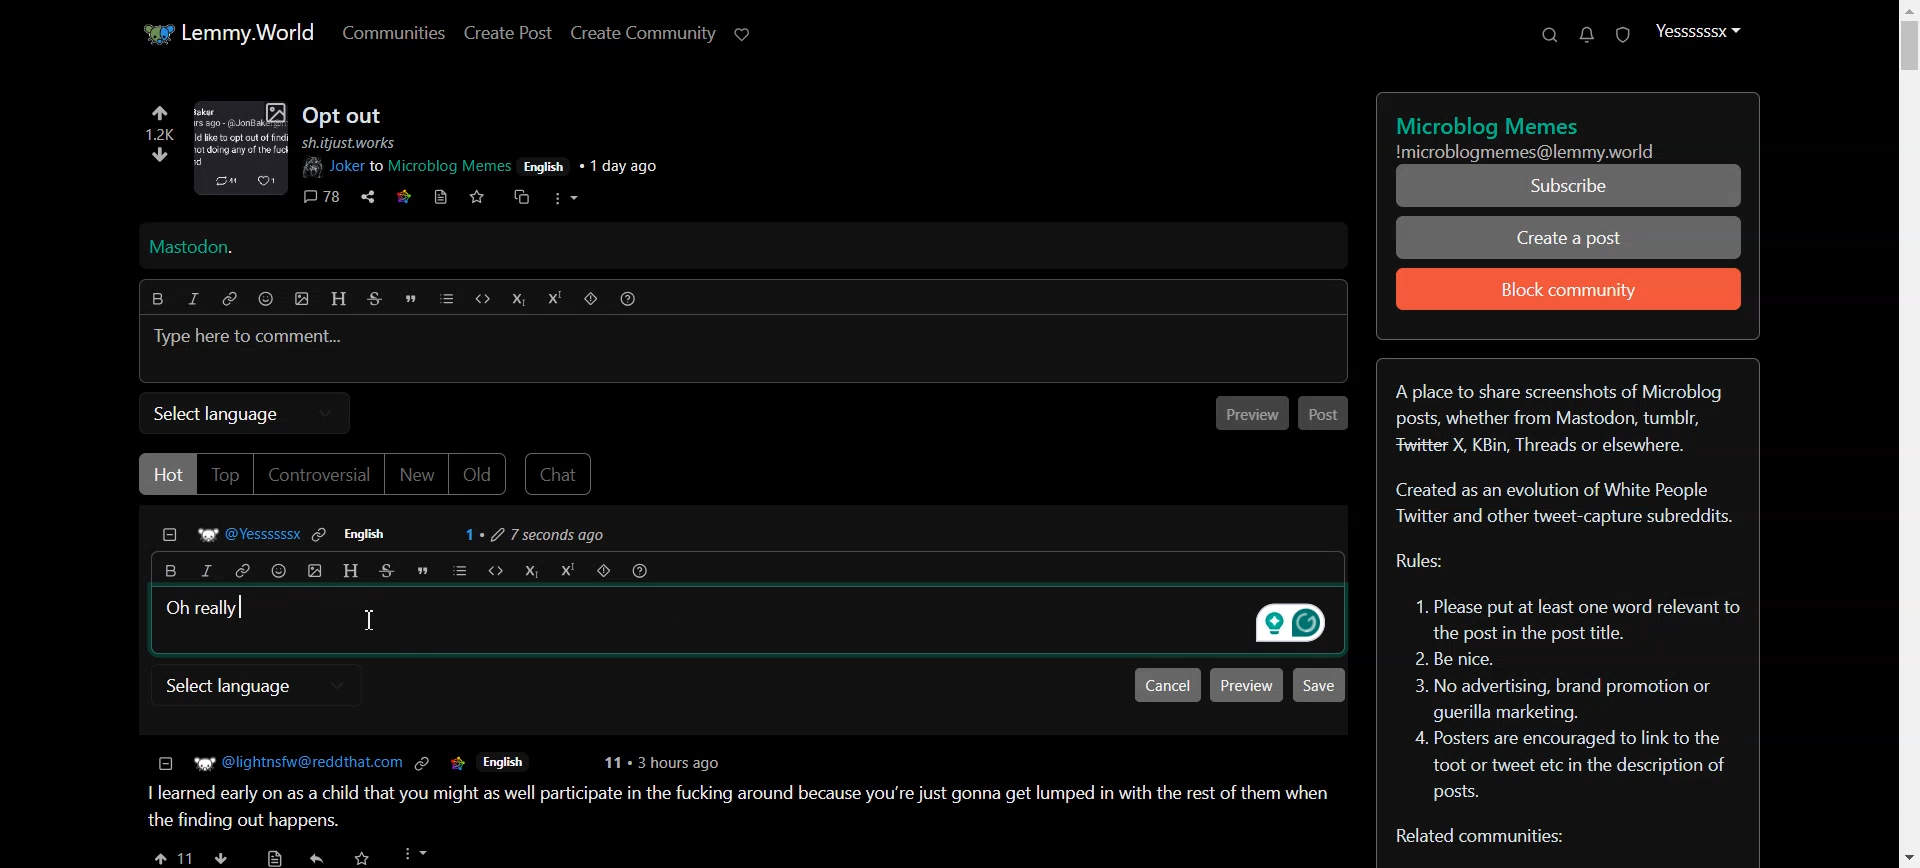 This screenshot has height=868, width=1920. Describe the element at coordinates (231, 298) in the screenshot. I see `Hyperlink` at that location.